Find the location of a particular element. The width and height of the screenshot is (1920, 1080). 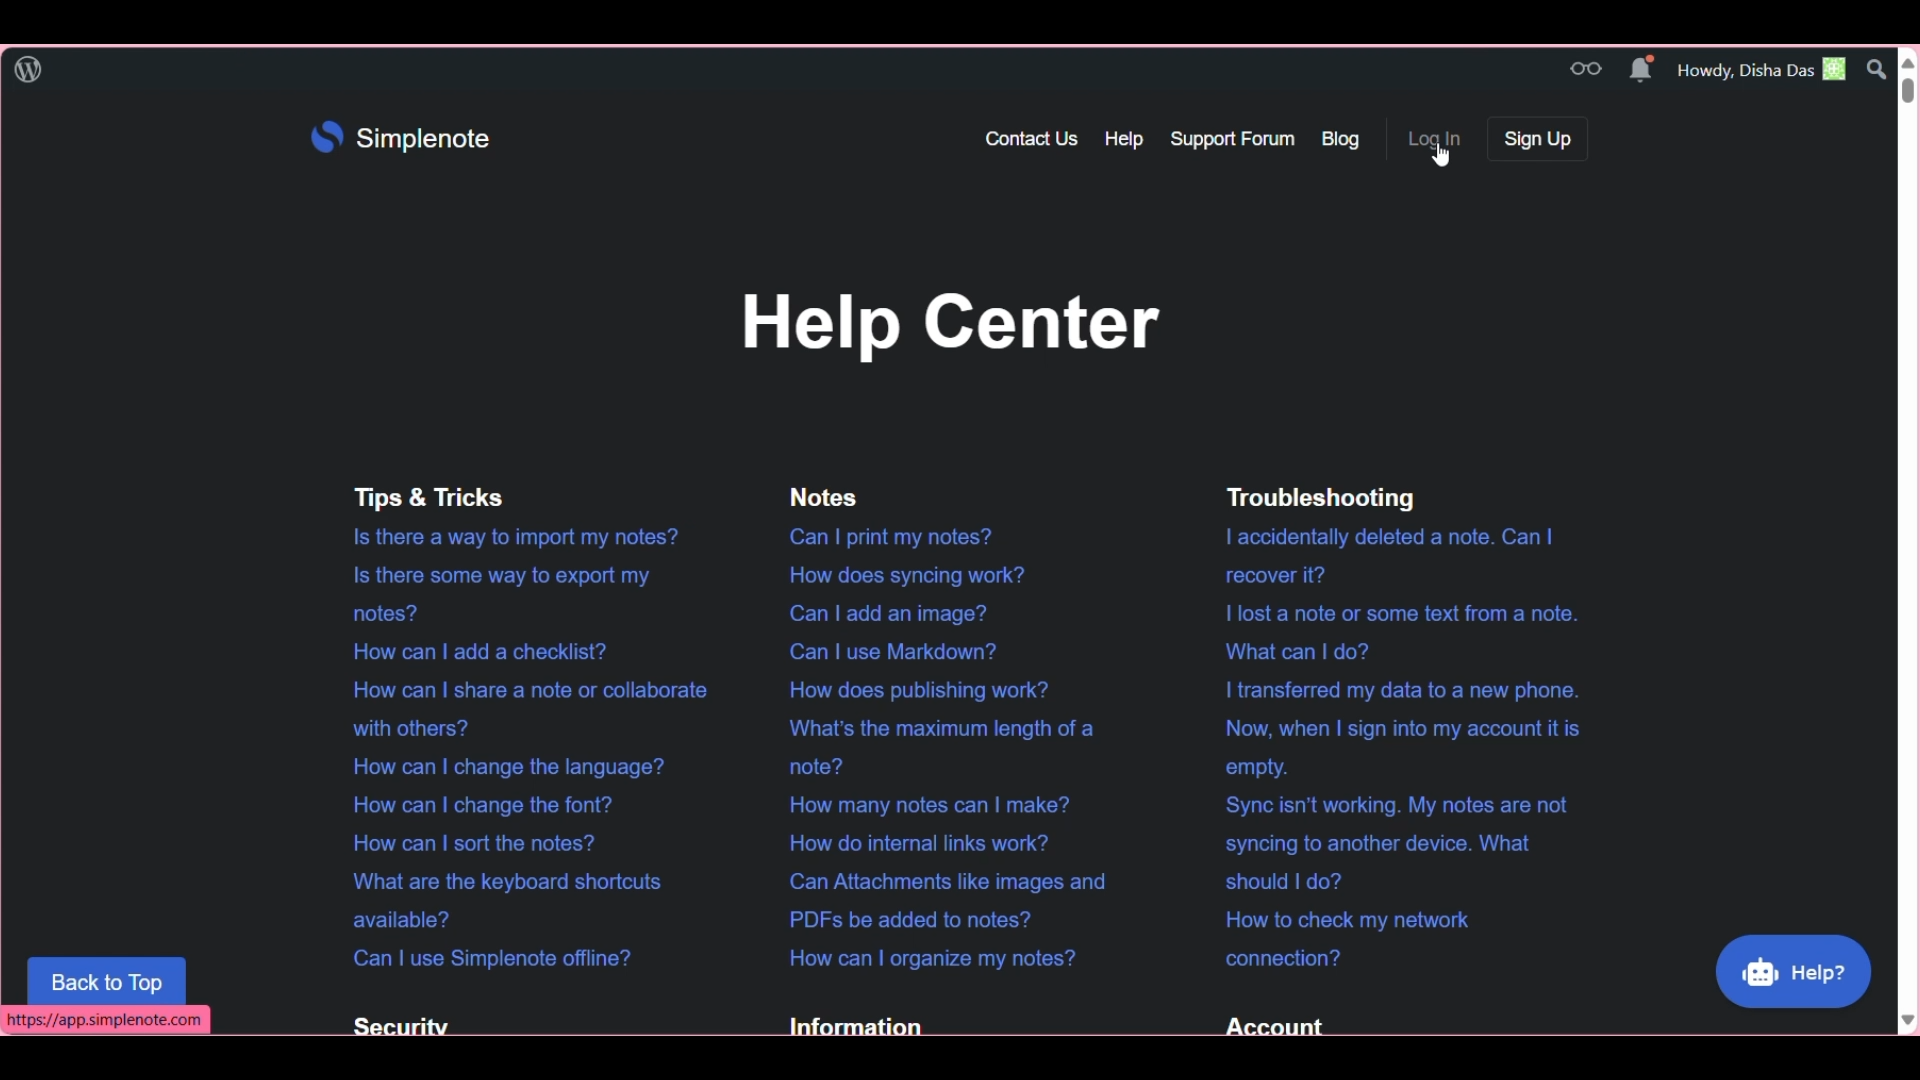

 PDFs be added to notes? is located at coordinates (953, 902).